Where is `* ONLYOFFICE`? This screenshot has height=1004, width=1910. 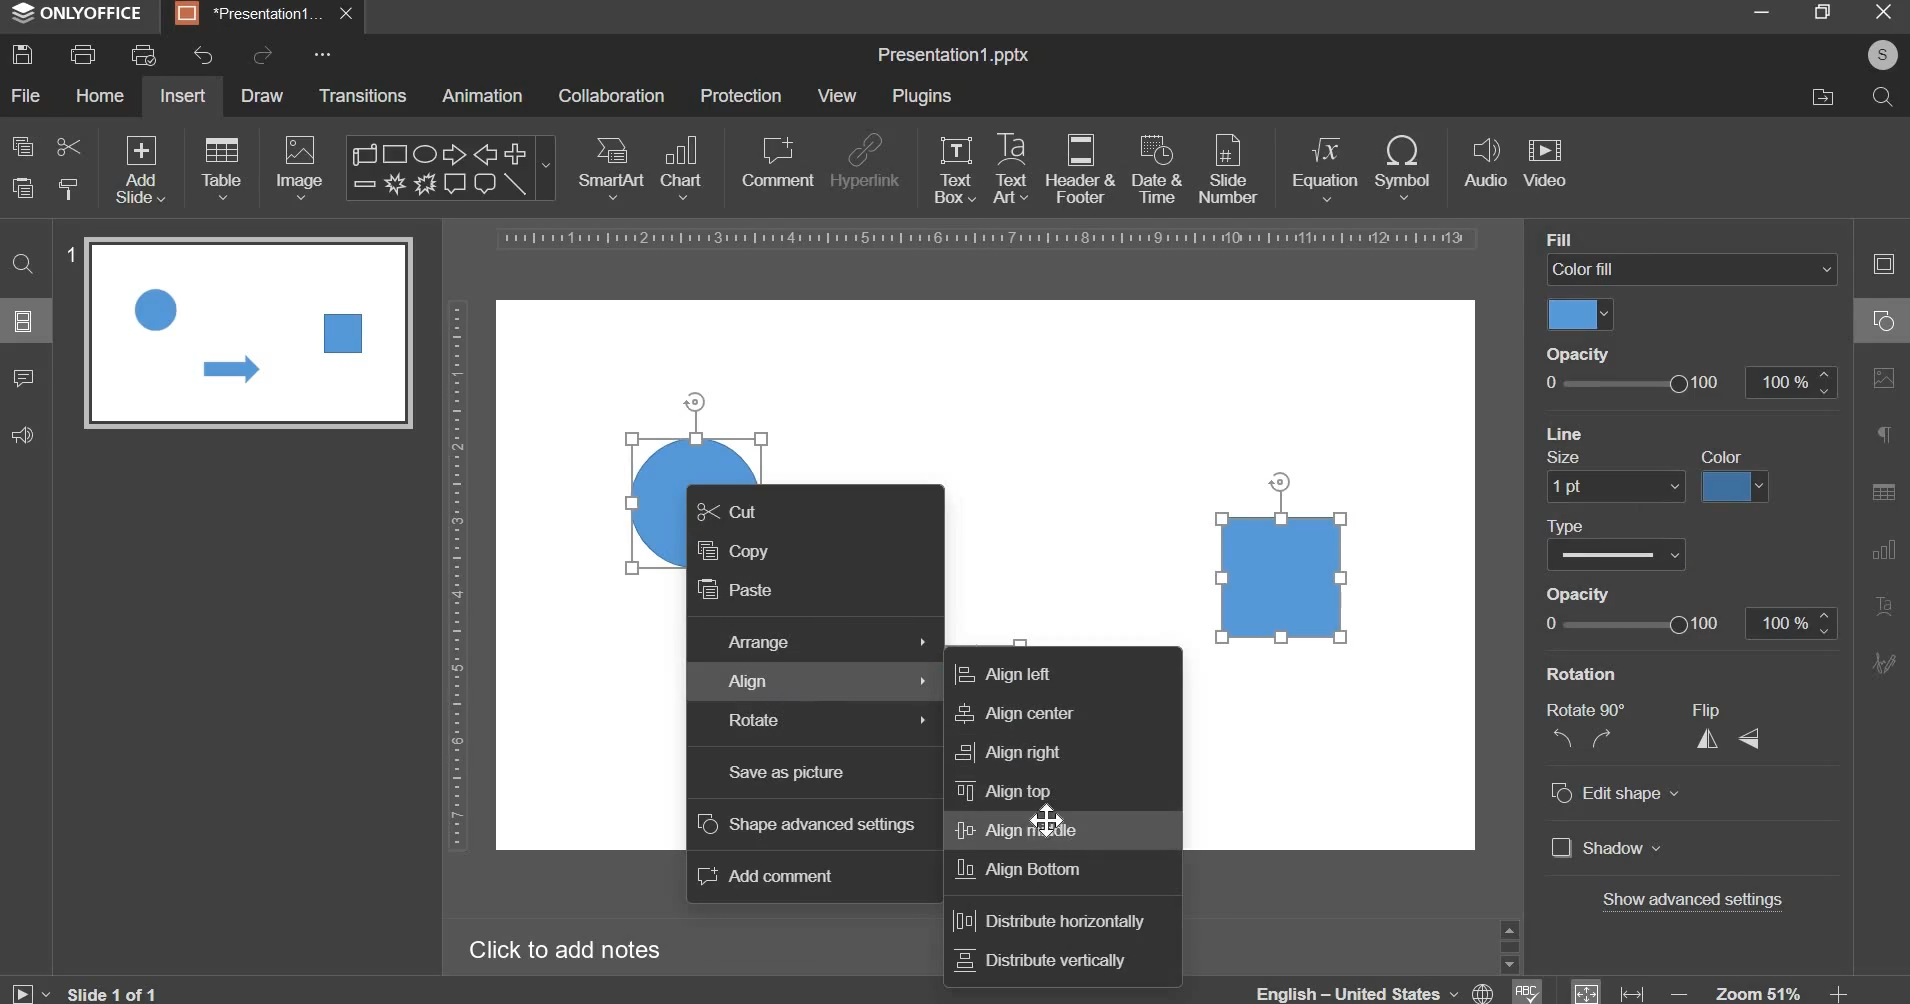
* ONLYOFFICE is located at coordinates (78, 13).